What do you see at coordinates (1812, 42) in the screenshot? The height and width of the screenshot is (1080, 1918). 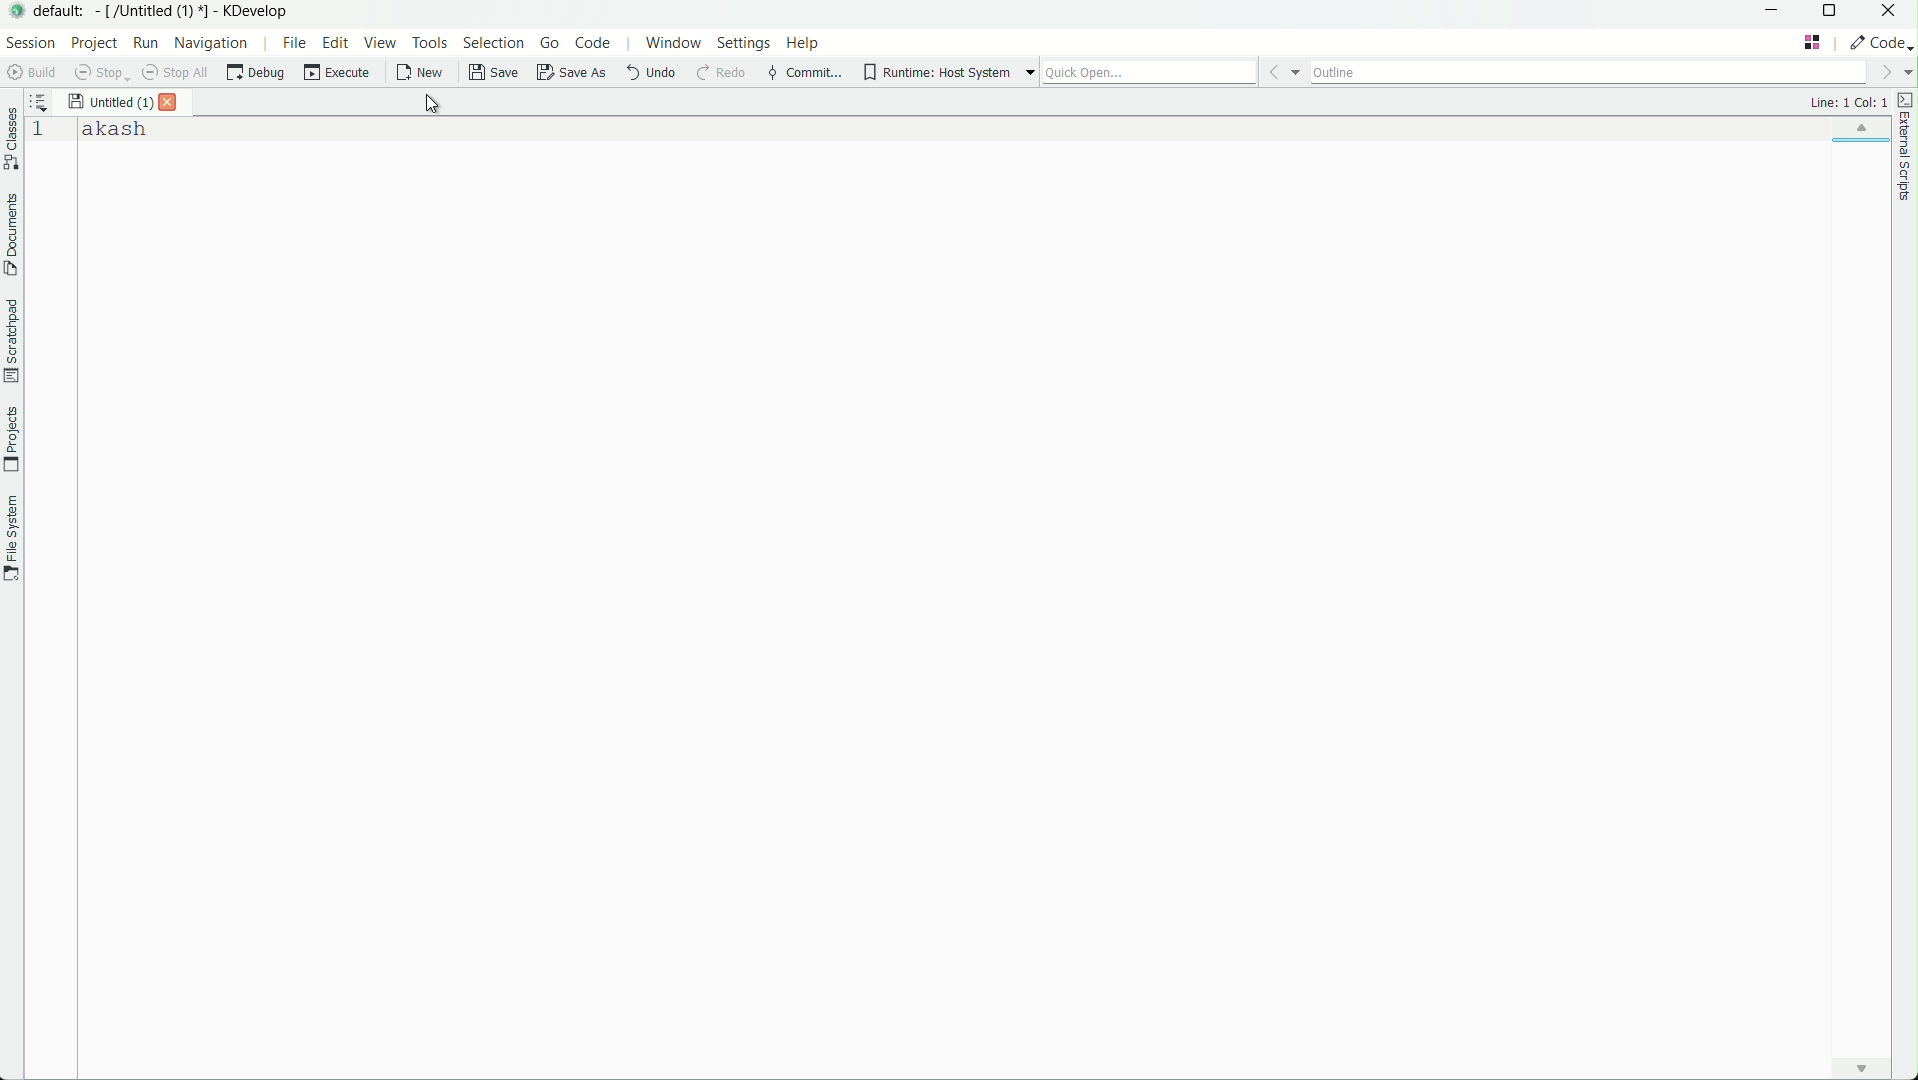 I see `change layout` at bounding box center [1812, 42].